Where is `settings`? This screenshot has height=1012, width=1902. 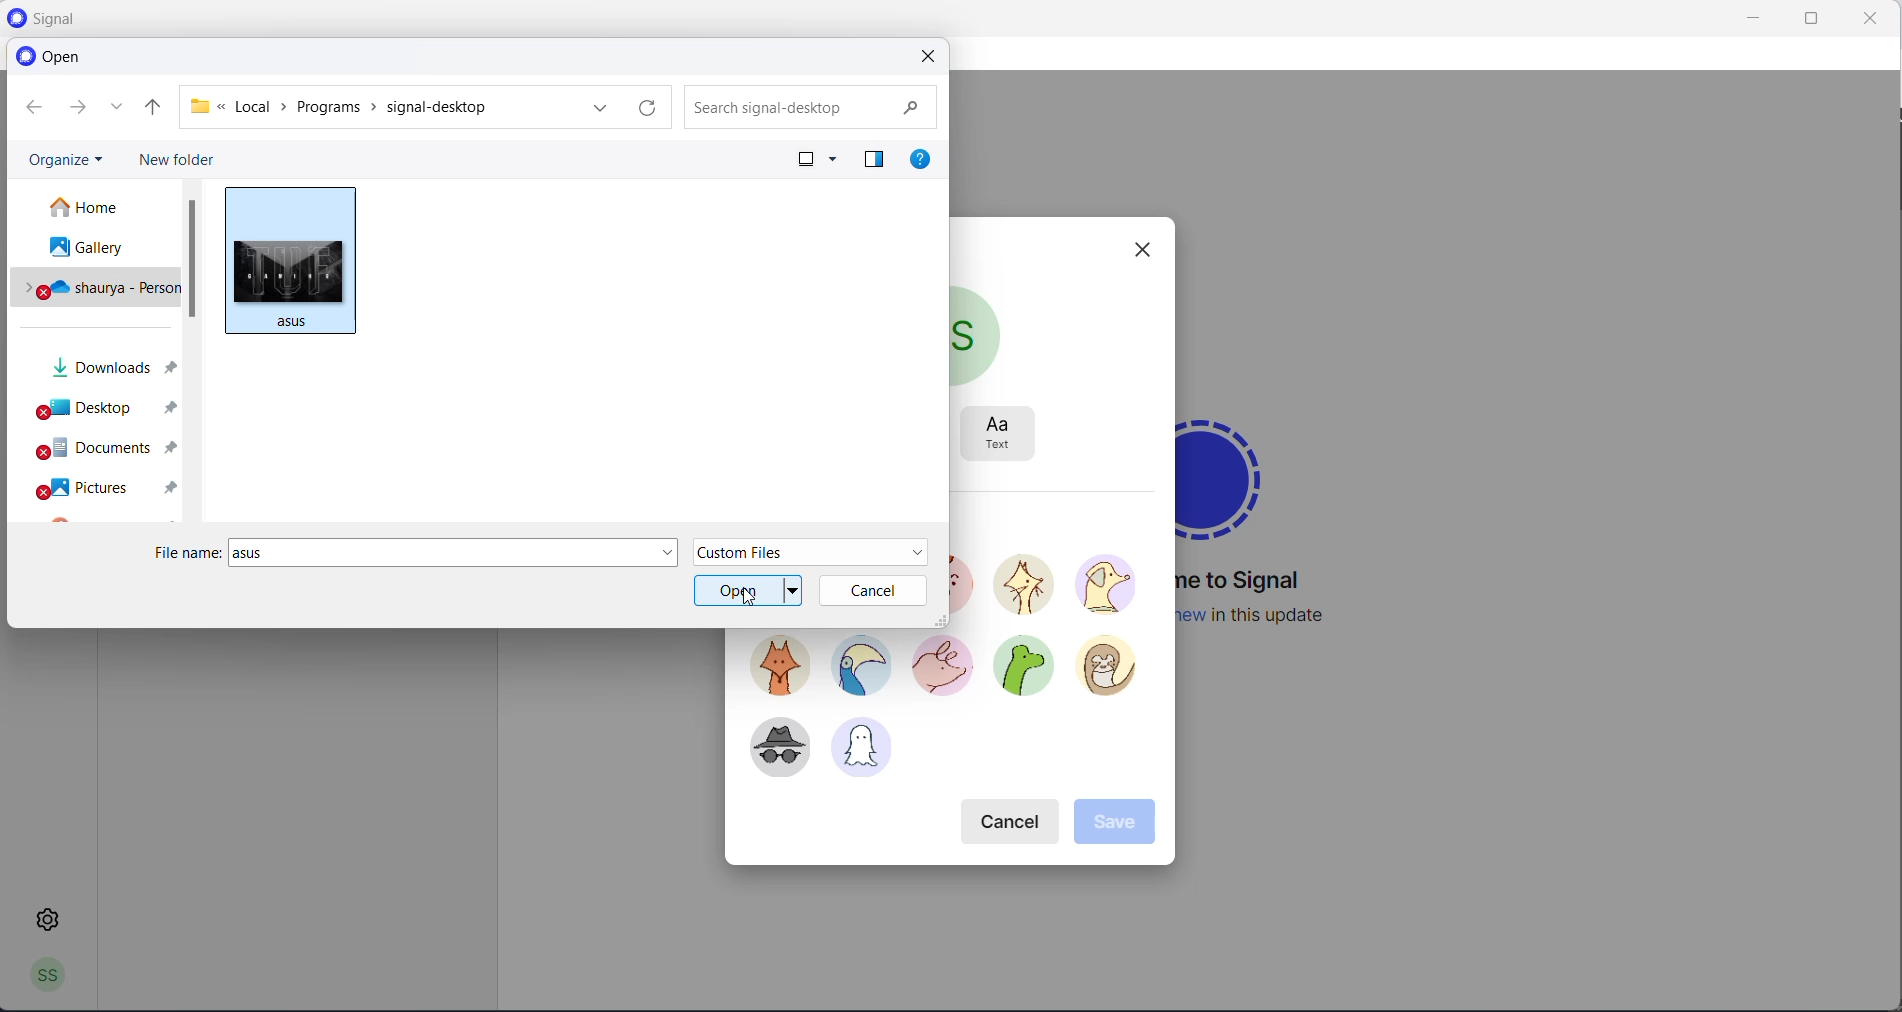 settings is located at coordinates (51, 918).